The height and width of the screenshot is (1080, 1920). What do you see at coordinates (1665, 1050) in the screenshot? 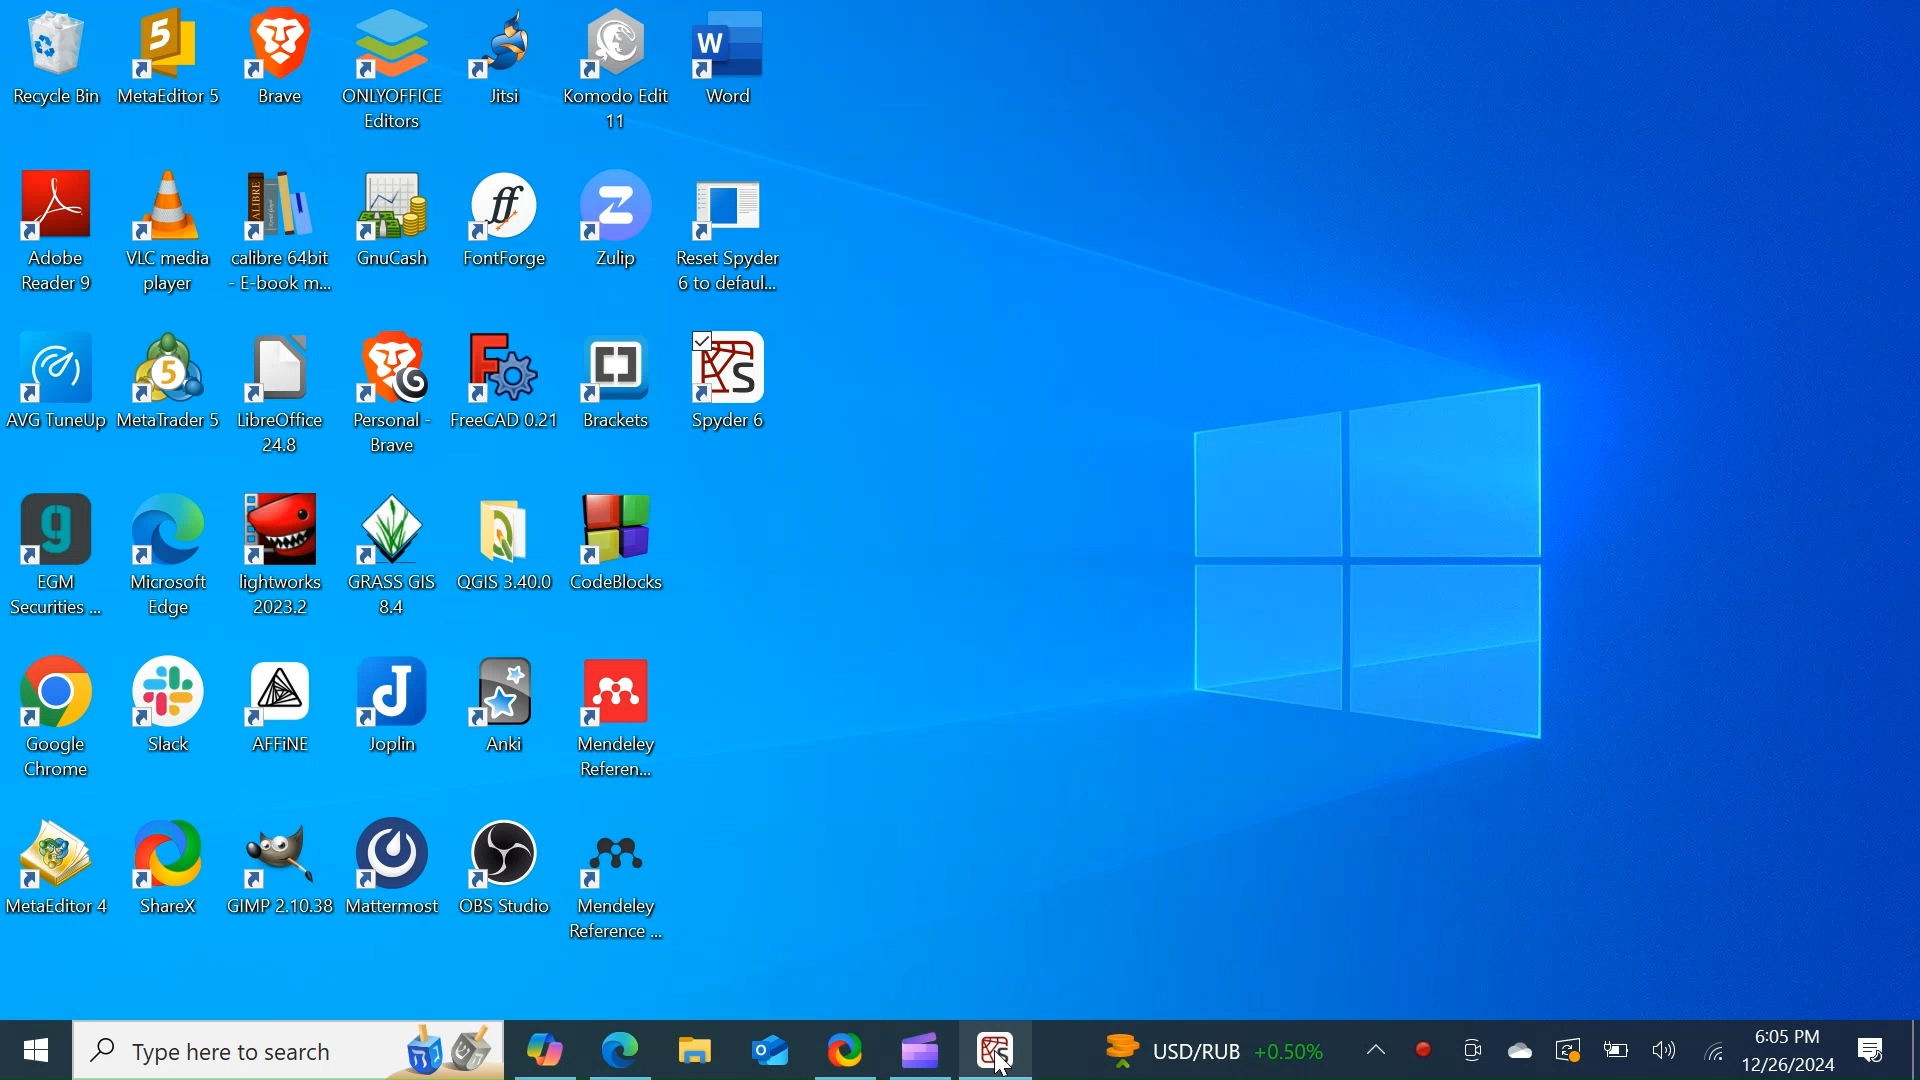
I see `Speaker` at bounding box center [1665, 1050].